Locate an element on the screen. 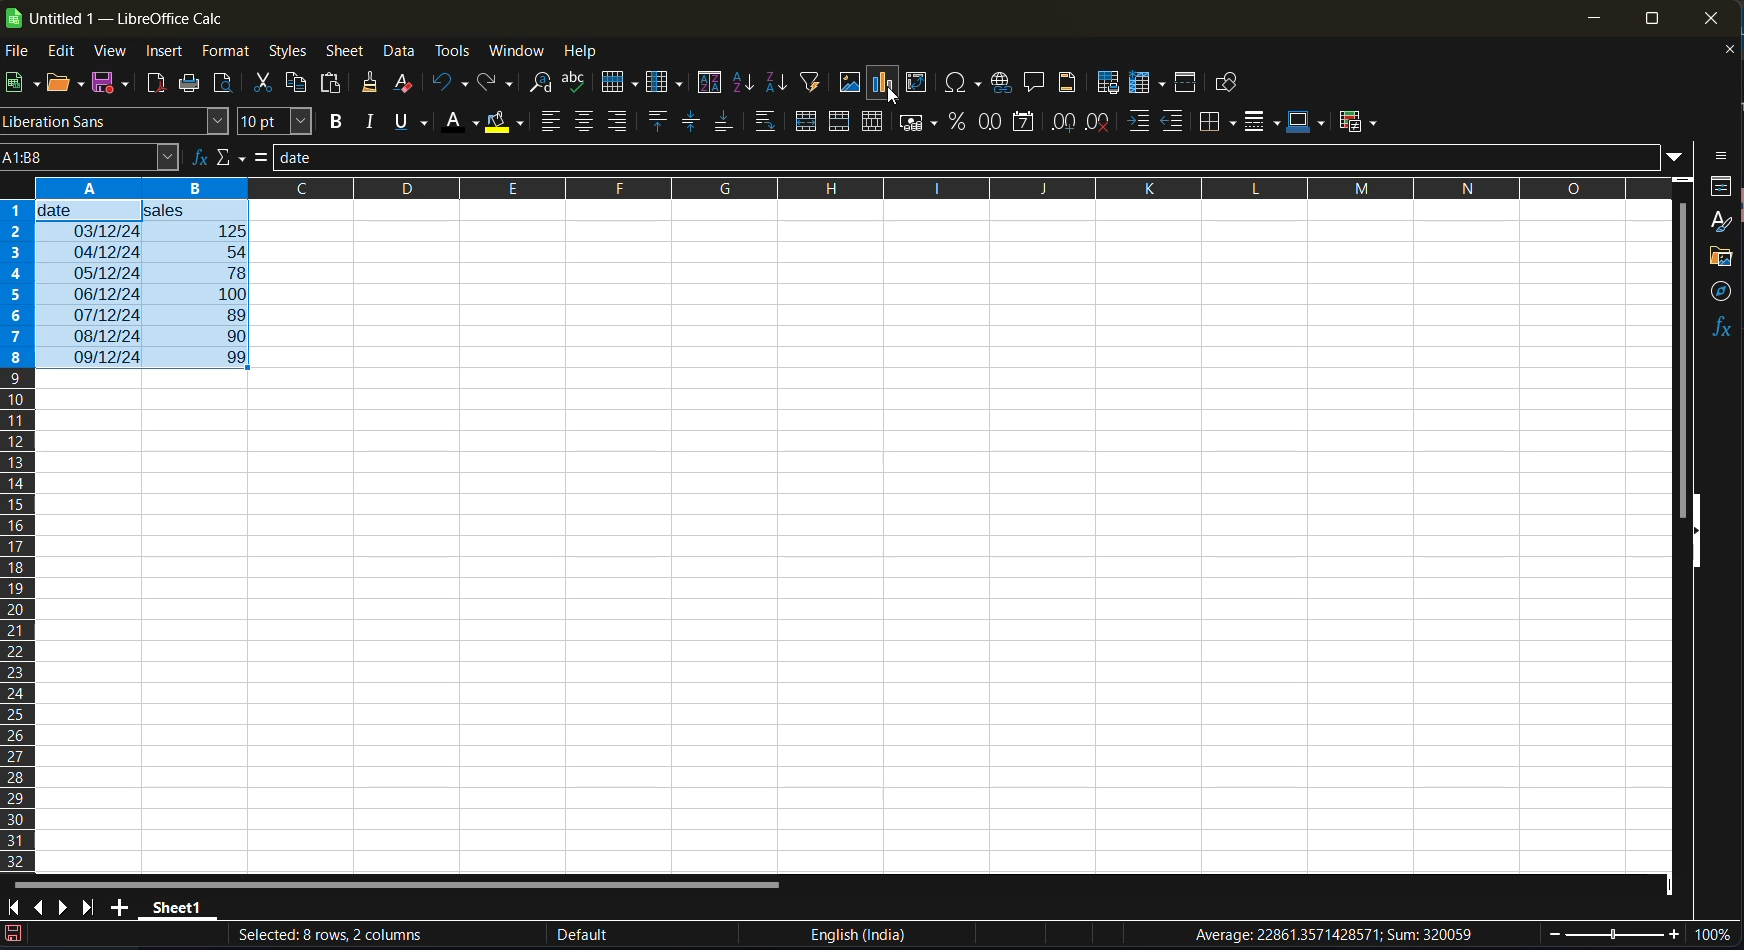  rows is located at coordinates (835, 187).